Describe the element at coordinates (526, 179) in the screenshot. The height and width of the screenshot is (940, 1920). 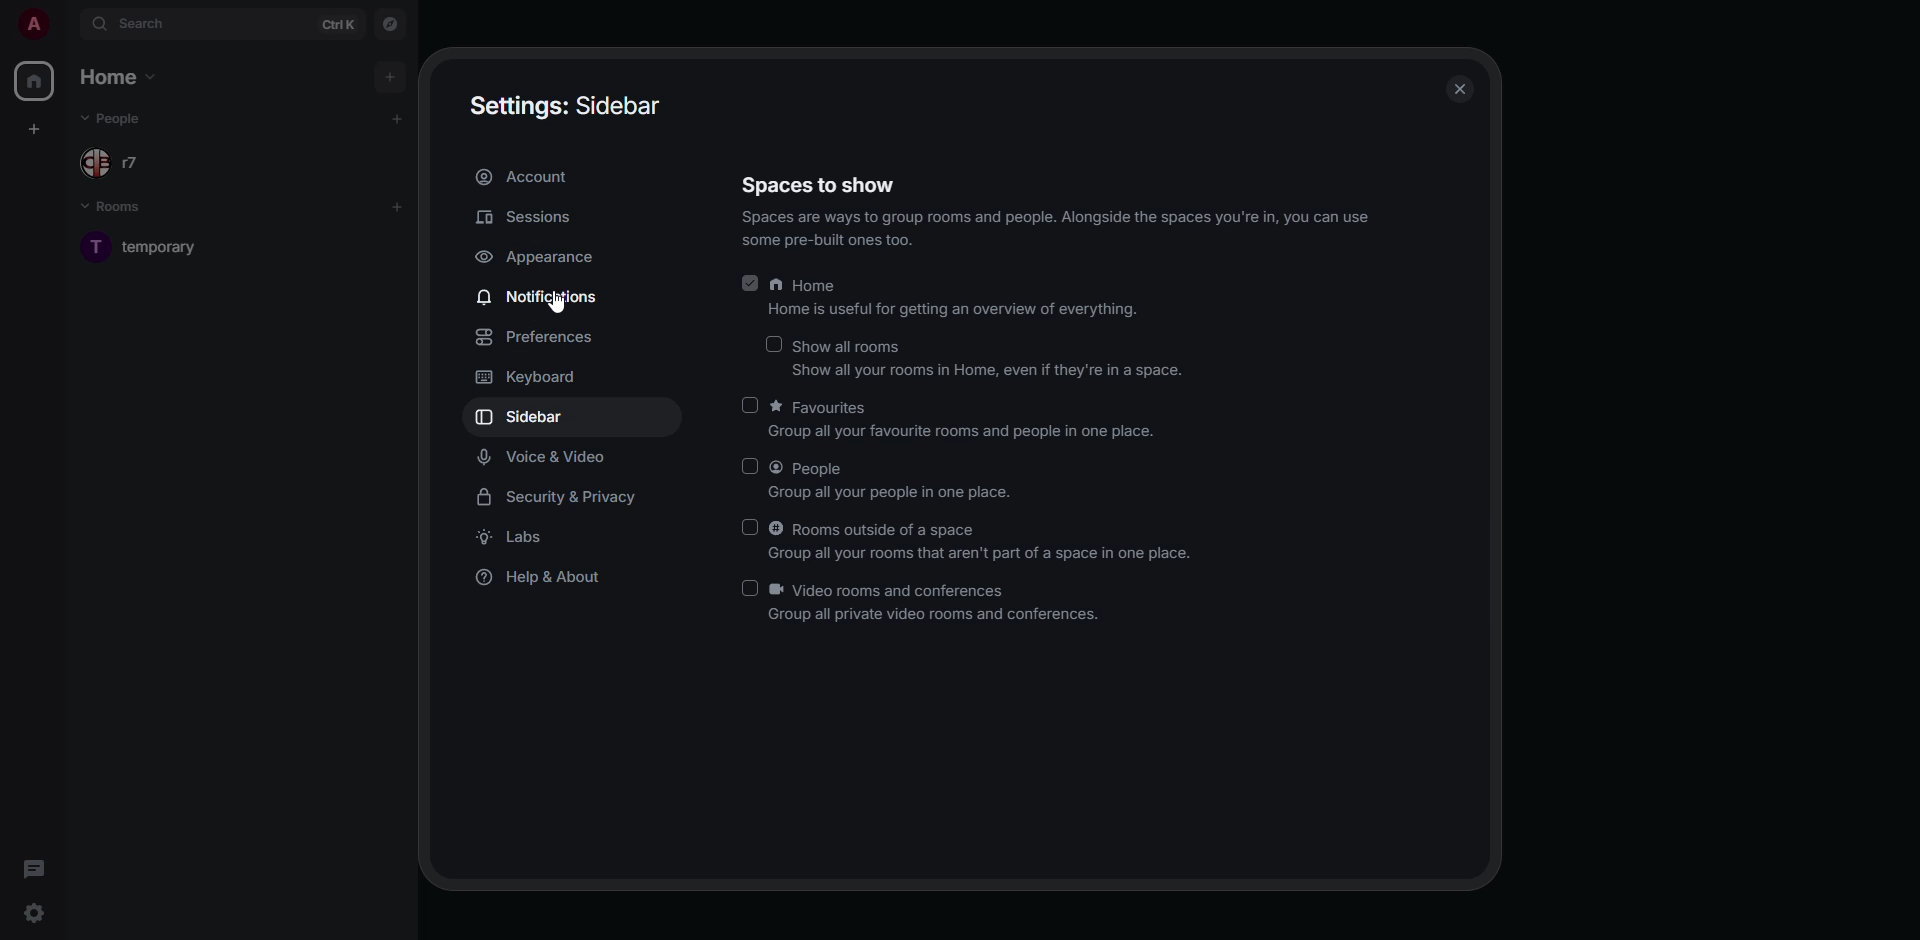
I see `account` at that location.